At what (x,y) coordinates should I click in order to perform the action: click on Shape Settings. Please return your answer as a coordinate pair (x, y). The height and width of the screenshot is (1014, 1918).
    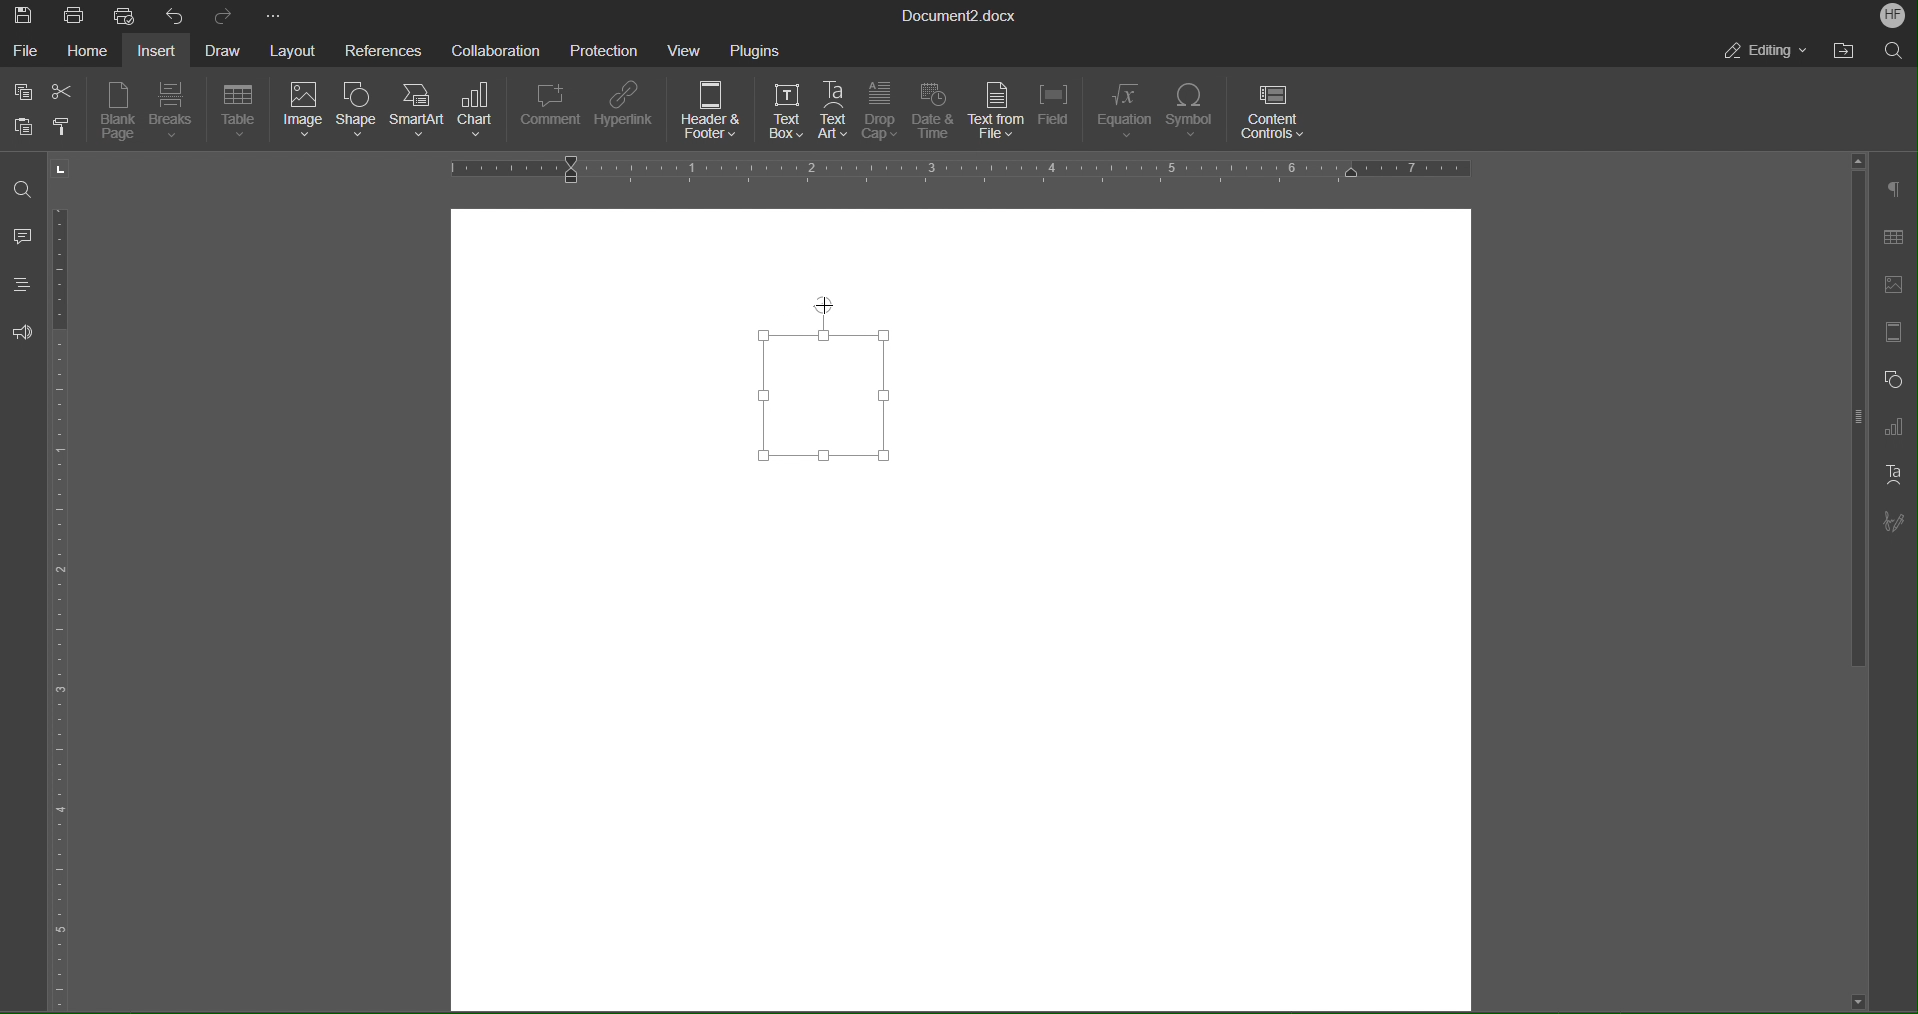
    Looking at the image, I should click on (1890, 378).